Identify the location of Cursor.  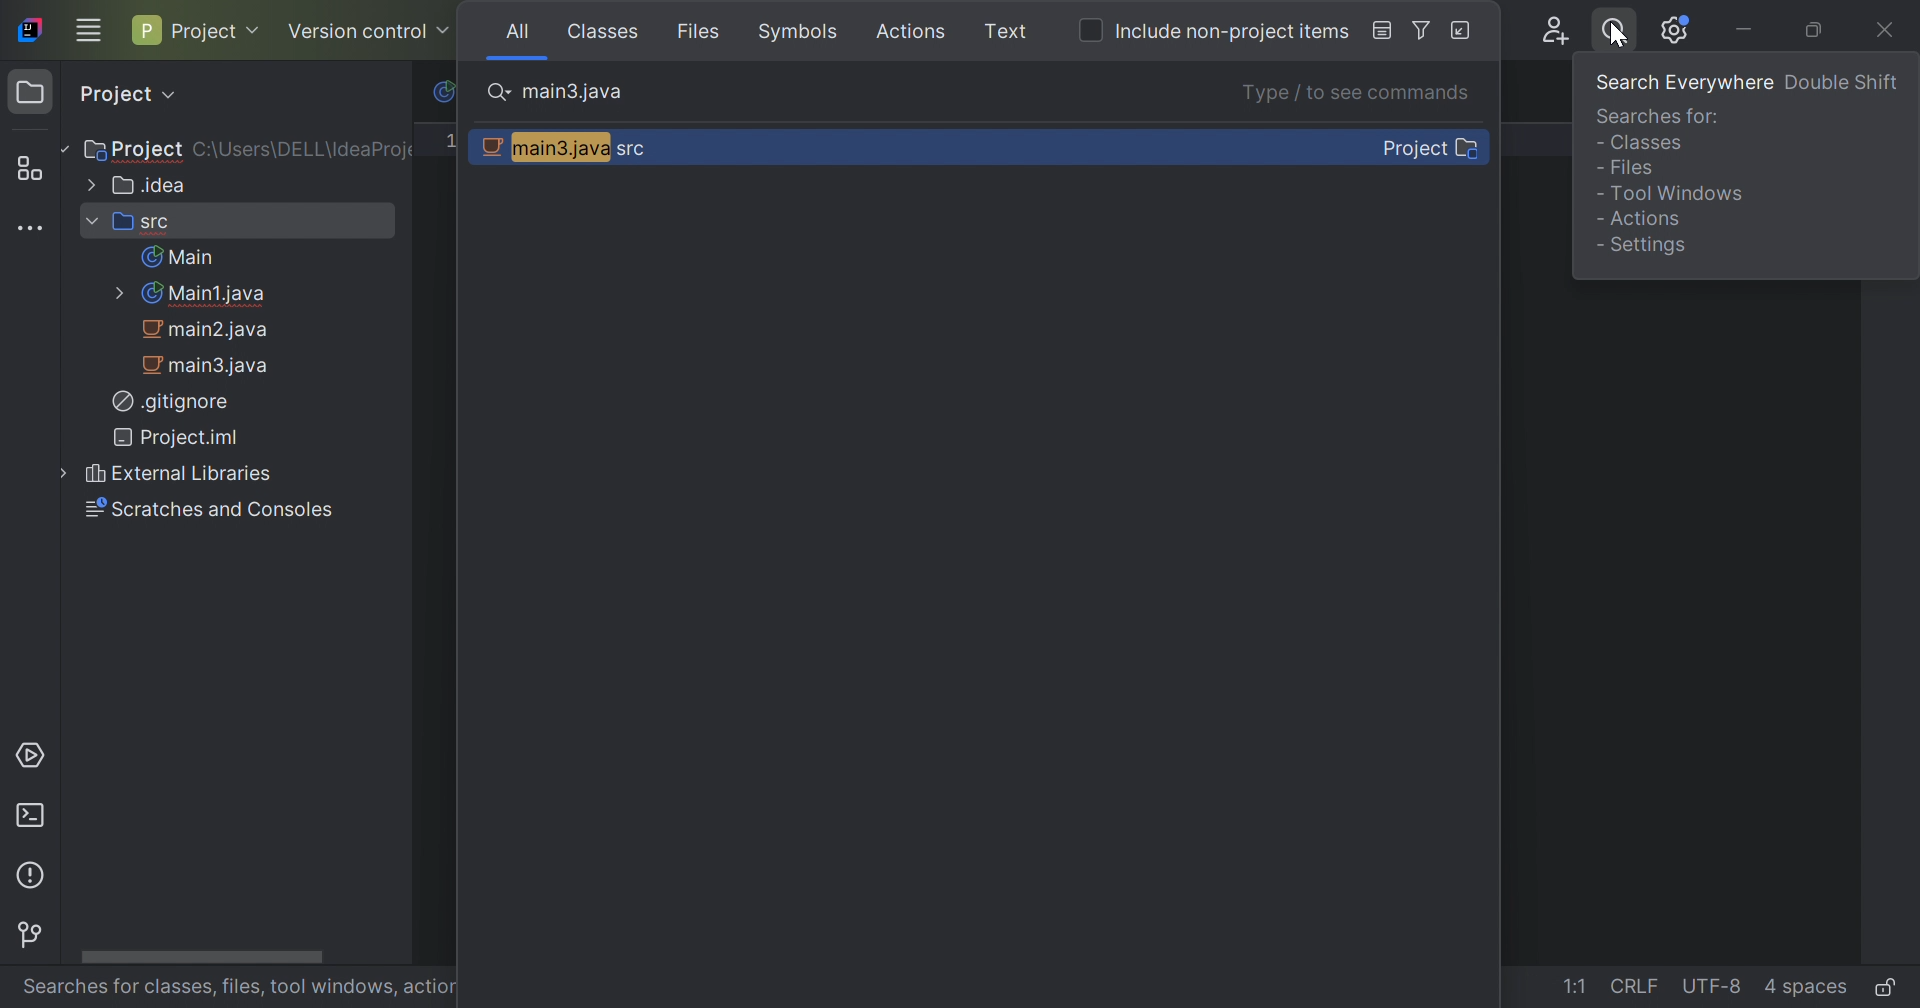
(1619, 39).